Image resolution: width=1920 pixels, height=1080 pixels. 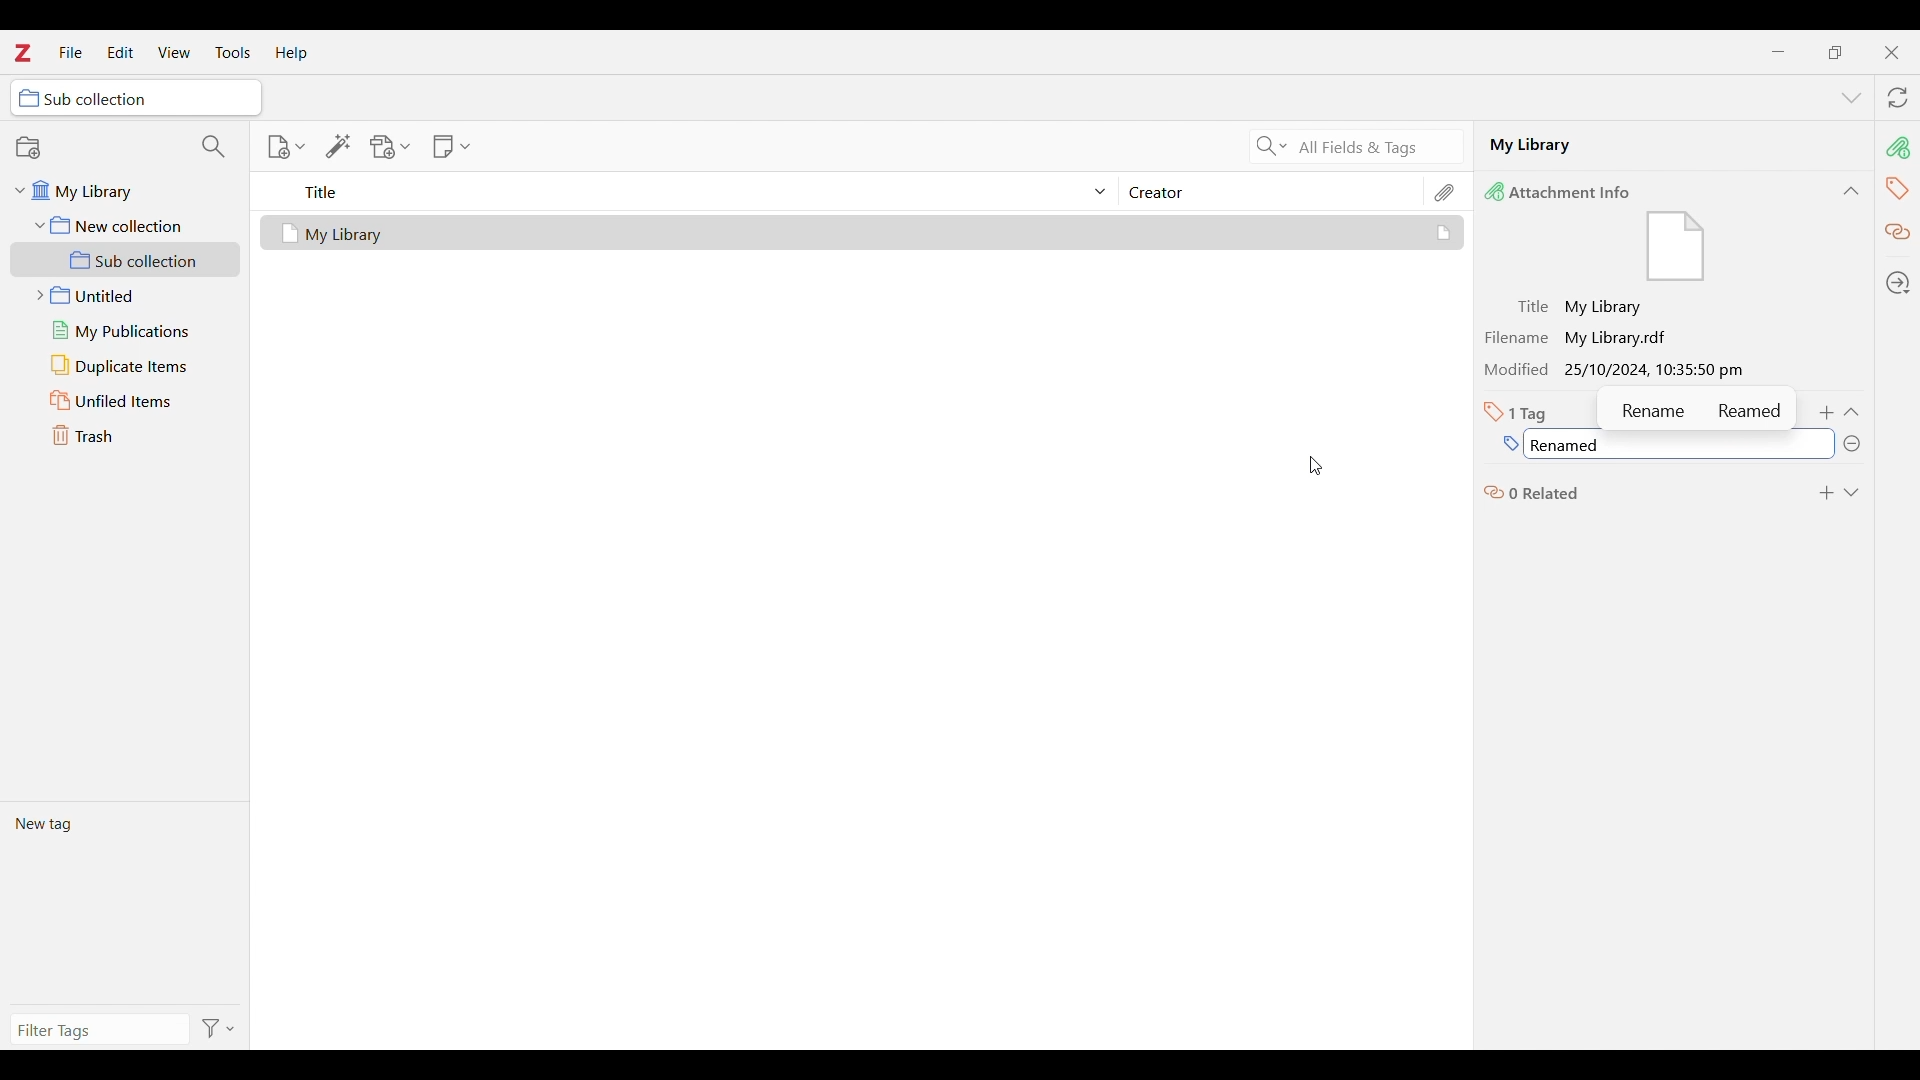 What do you see at coordinates (292, 53) in the screenshot?
I see `Help menu` at bounding box center [292, 53].